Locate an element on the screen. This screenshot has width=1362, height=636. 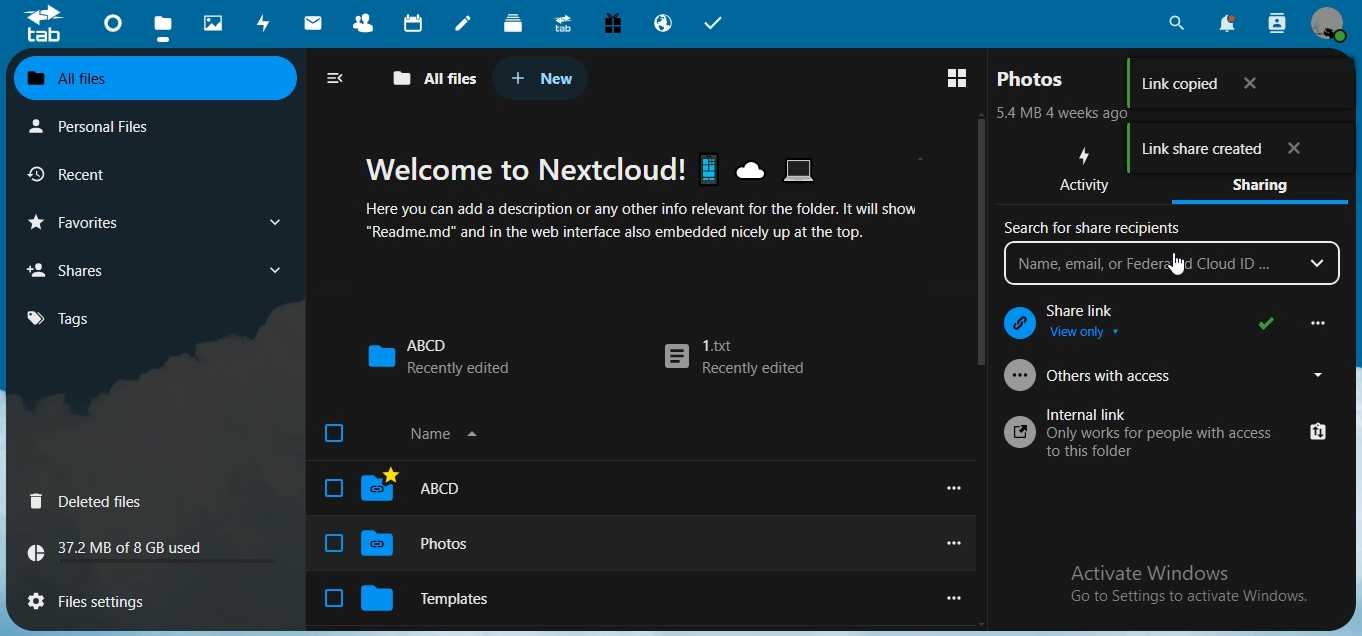
 is located at coordinates (1176, 263).